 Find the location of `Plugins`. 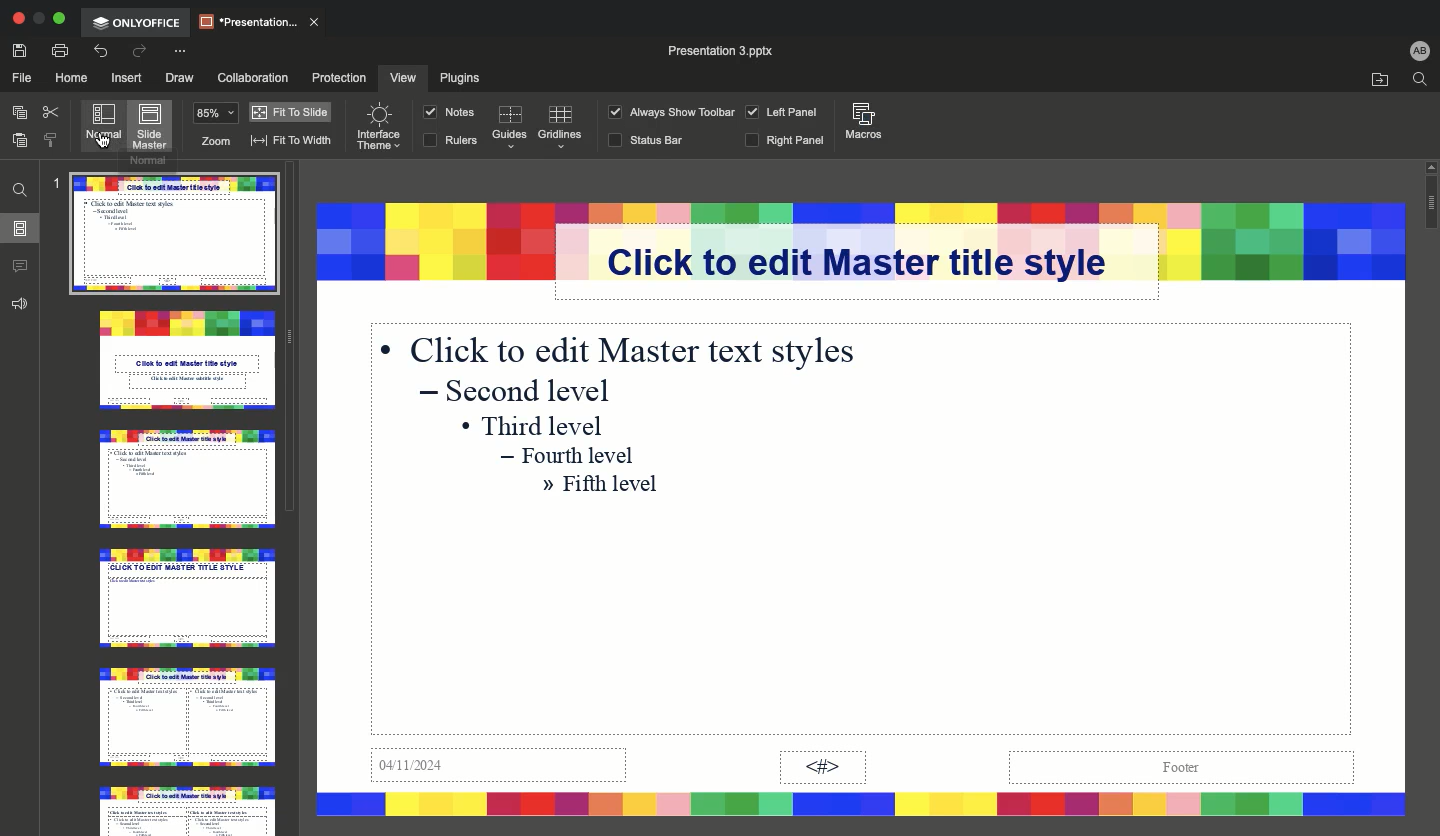

Plugins is located at coordinates (467, 78).